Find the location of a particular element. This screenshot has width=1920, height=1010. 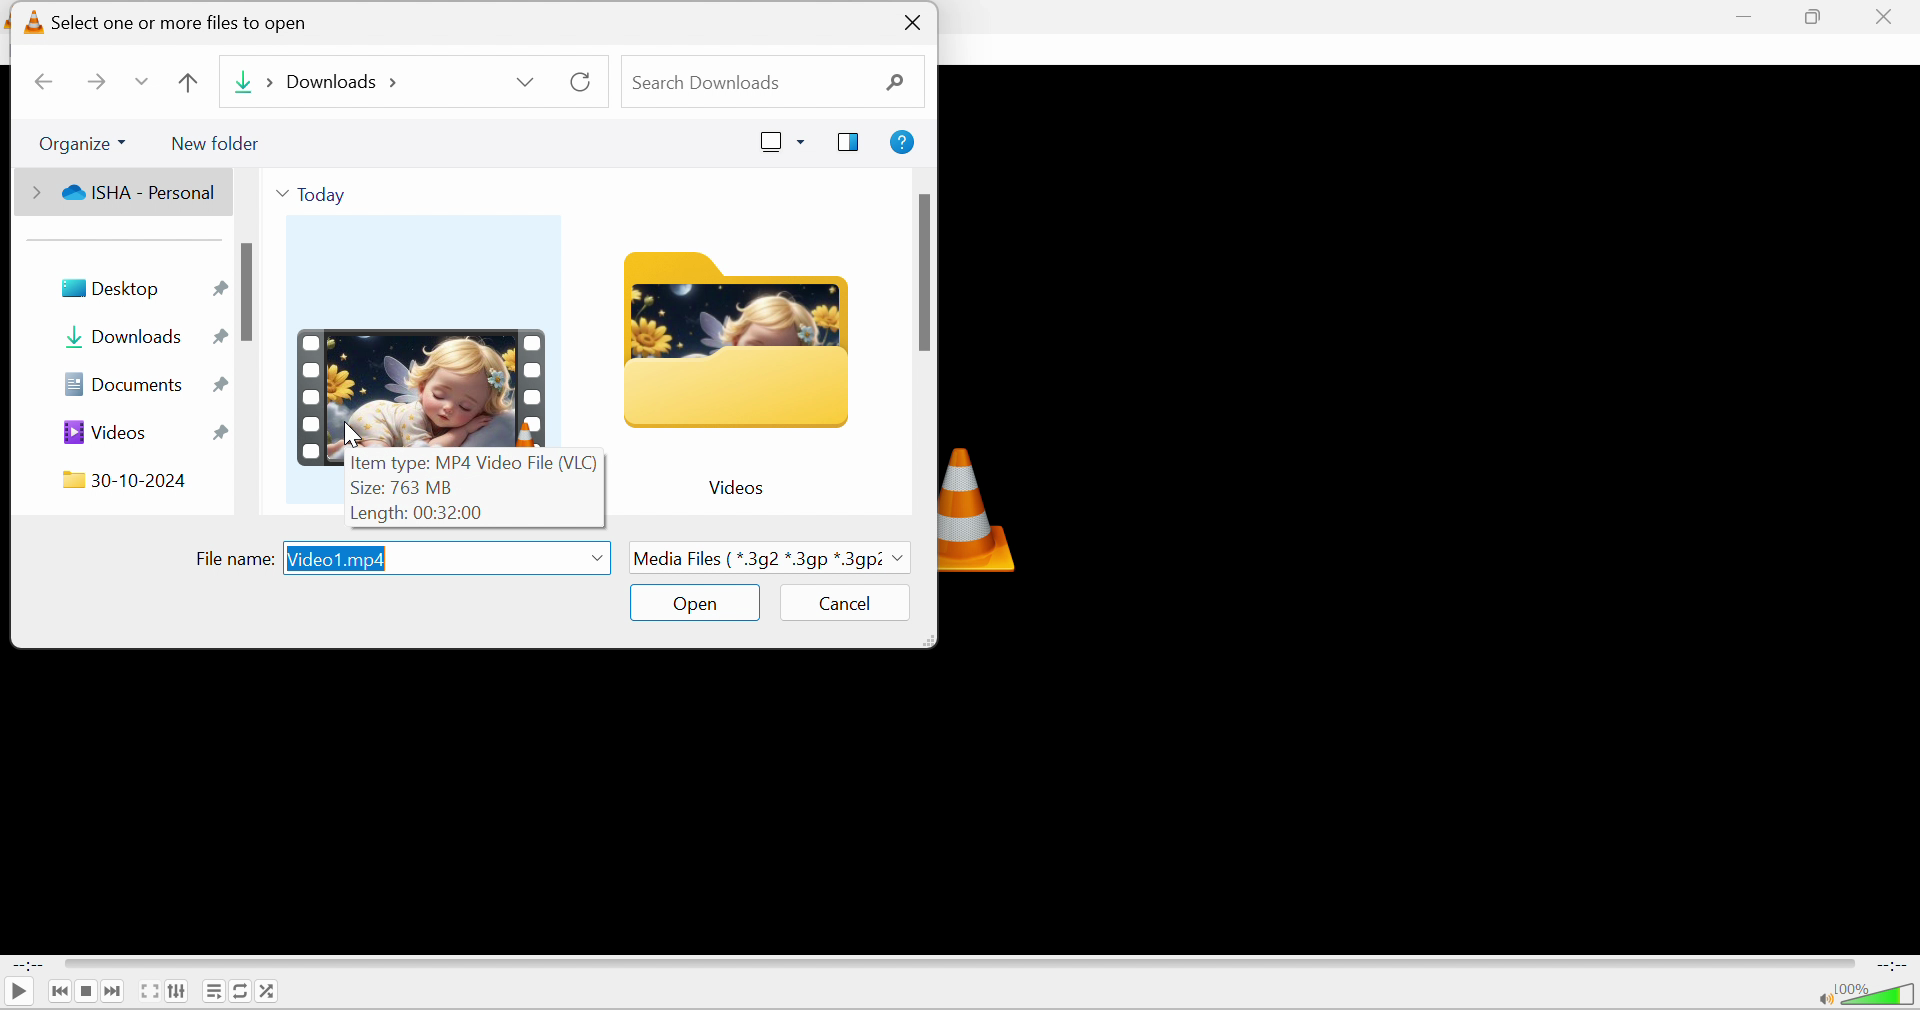

Cursor is located at coordinates (355, 431).